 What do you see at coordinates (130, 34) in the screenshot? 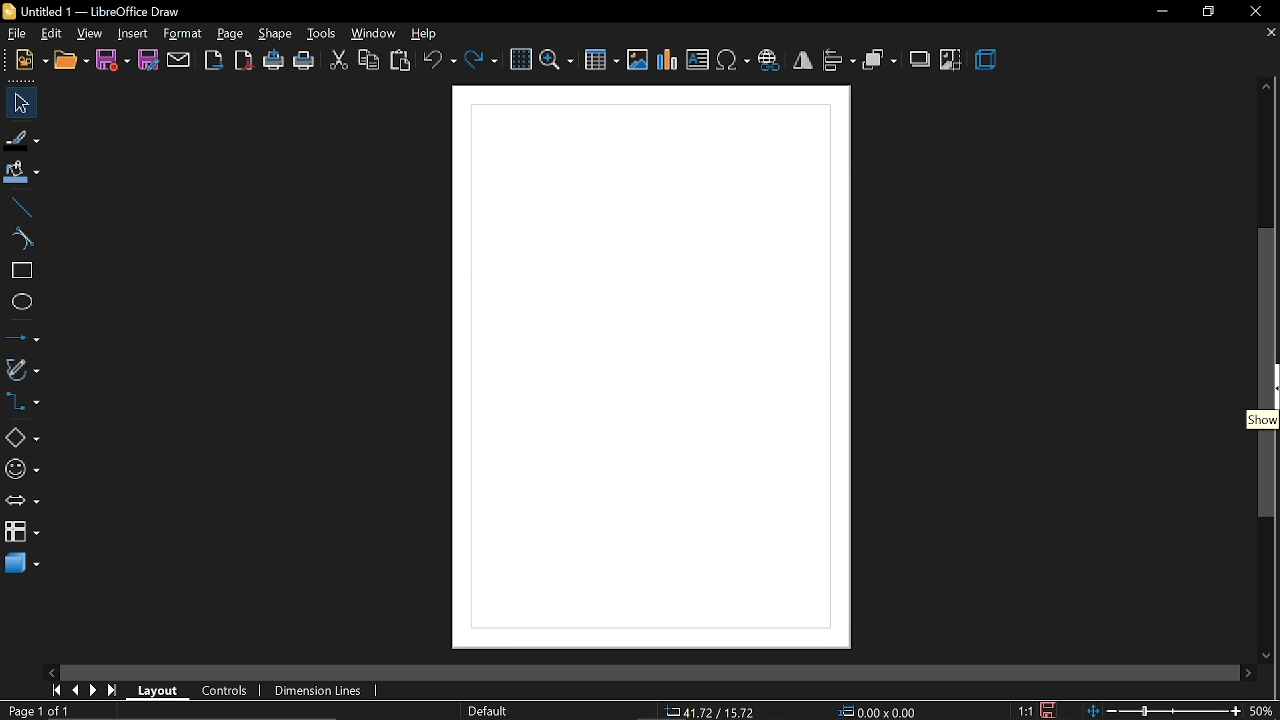
I see `insert` at bounding box center [130, 34].